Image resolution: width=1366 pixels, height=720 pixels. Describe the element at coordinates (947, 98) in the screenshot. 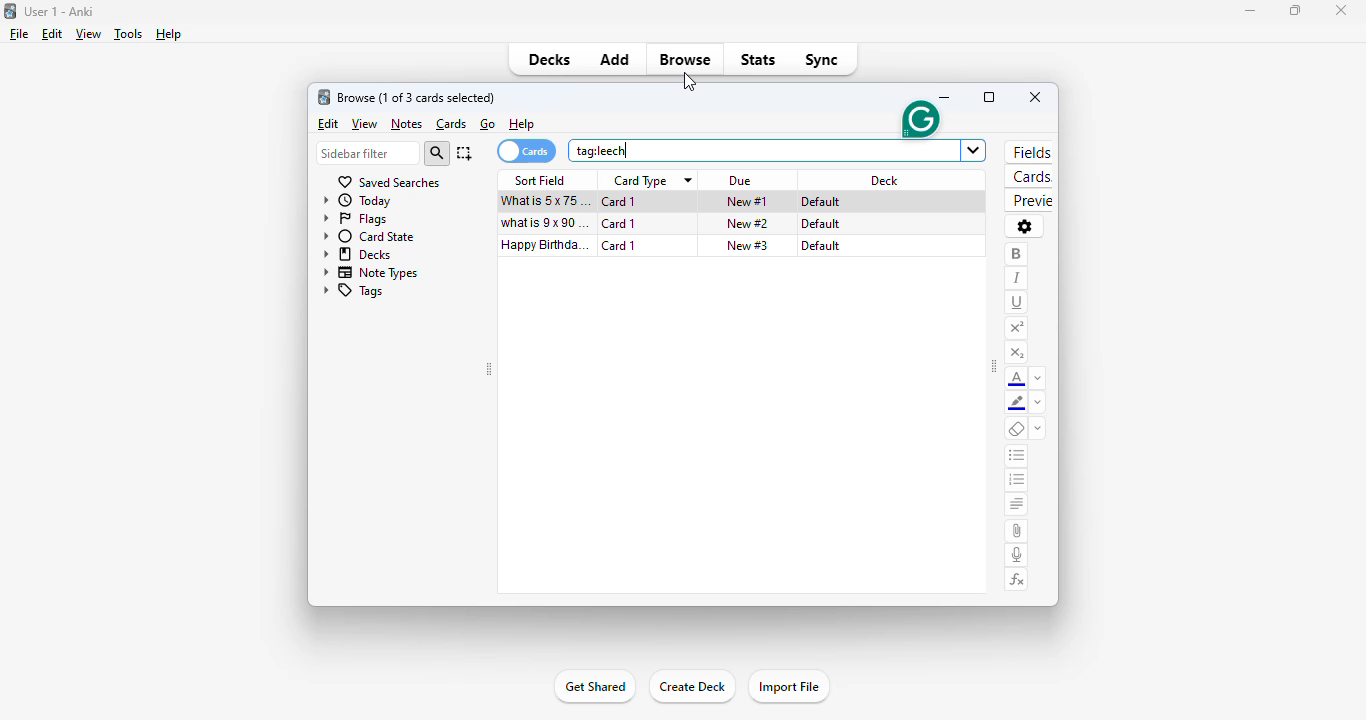

I see `minimize` at that location.